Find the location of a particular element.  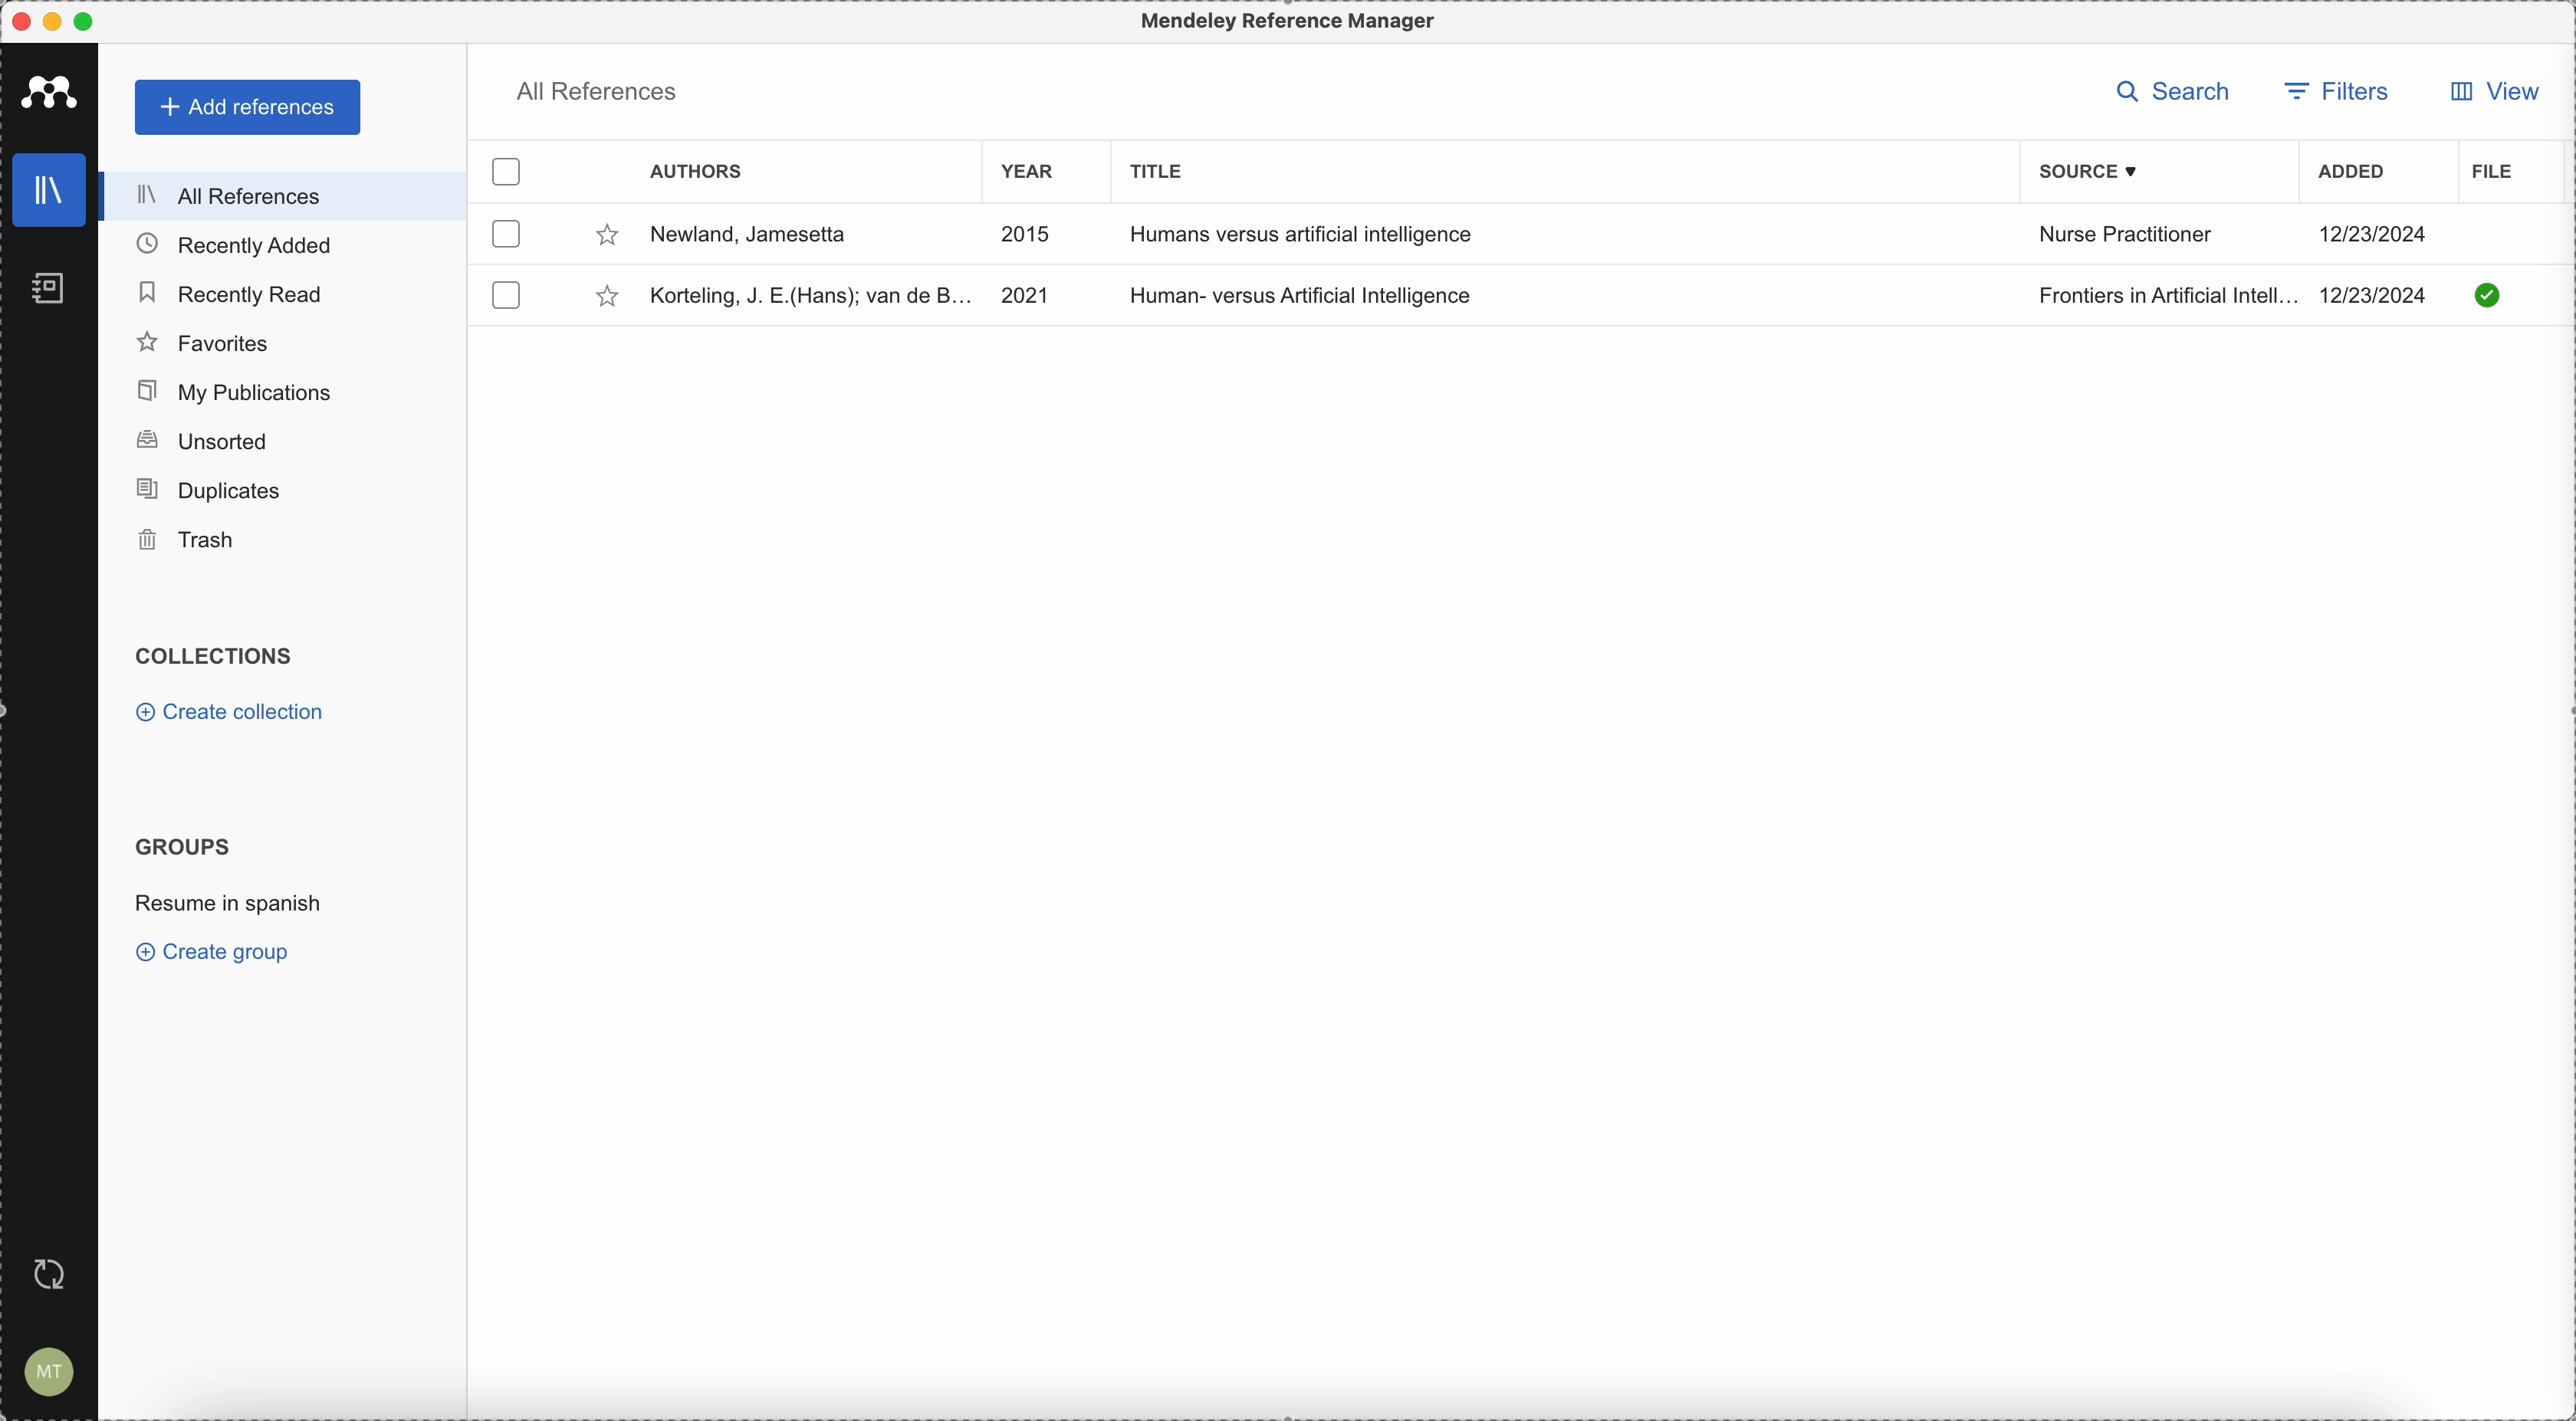

groups is located at coordinates (182, 846).